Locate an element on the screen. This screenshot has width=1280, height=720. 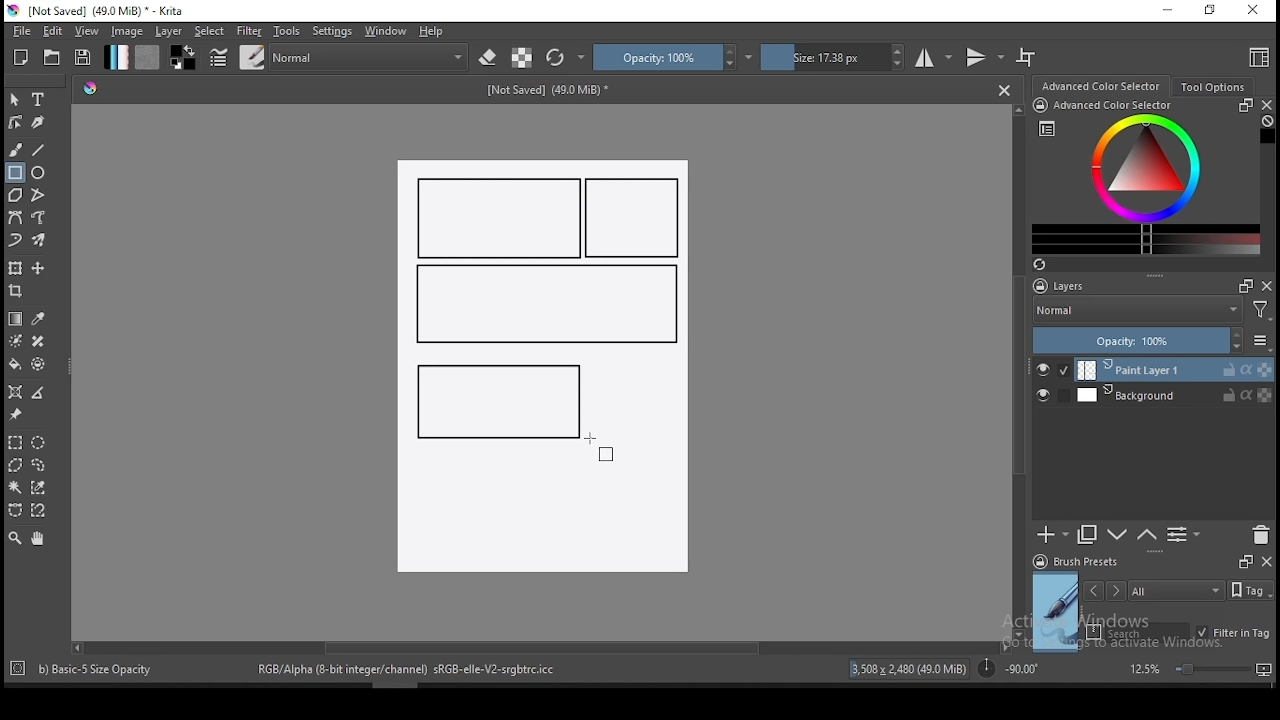
Hue is located at coordinates (90, 88).